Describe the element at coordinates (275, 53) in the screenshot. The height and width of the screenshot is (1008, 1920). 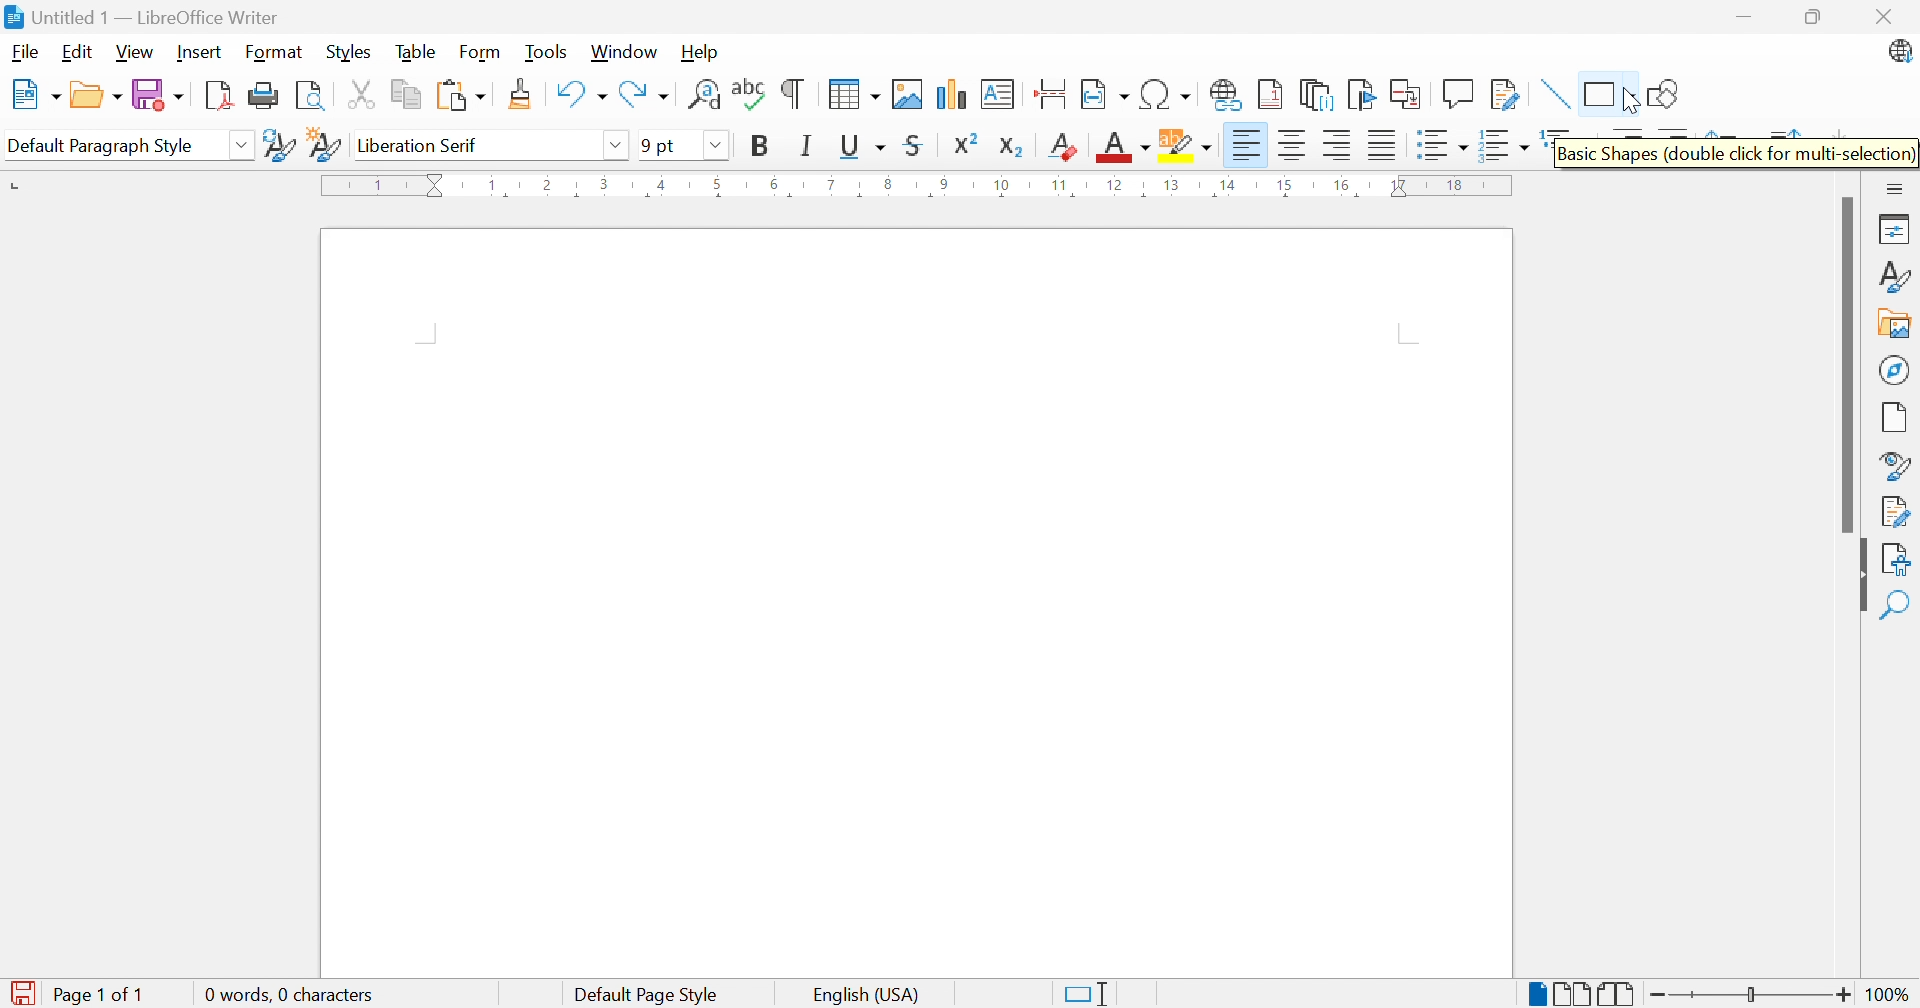
I see `Format` at that location.